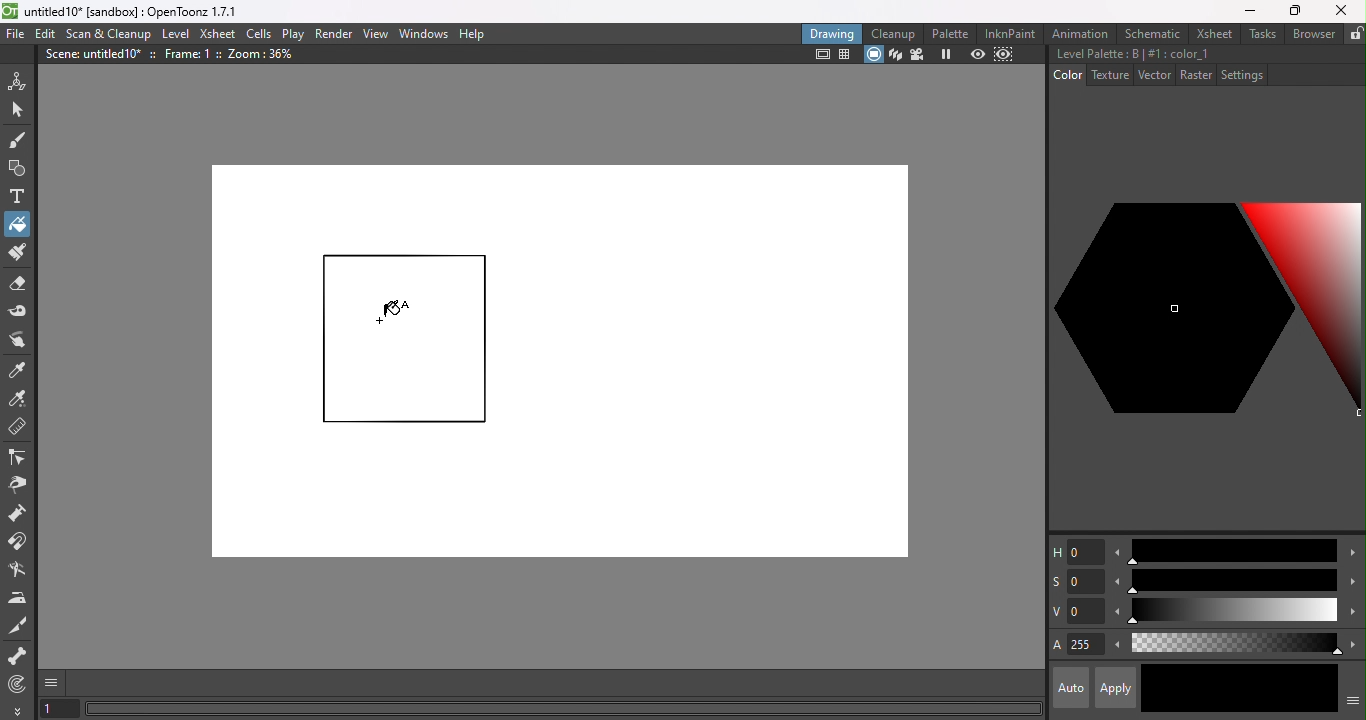  I want to click on Slide bar, so click(1231, 551).